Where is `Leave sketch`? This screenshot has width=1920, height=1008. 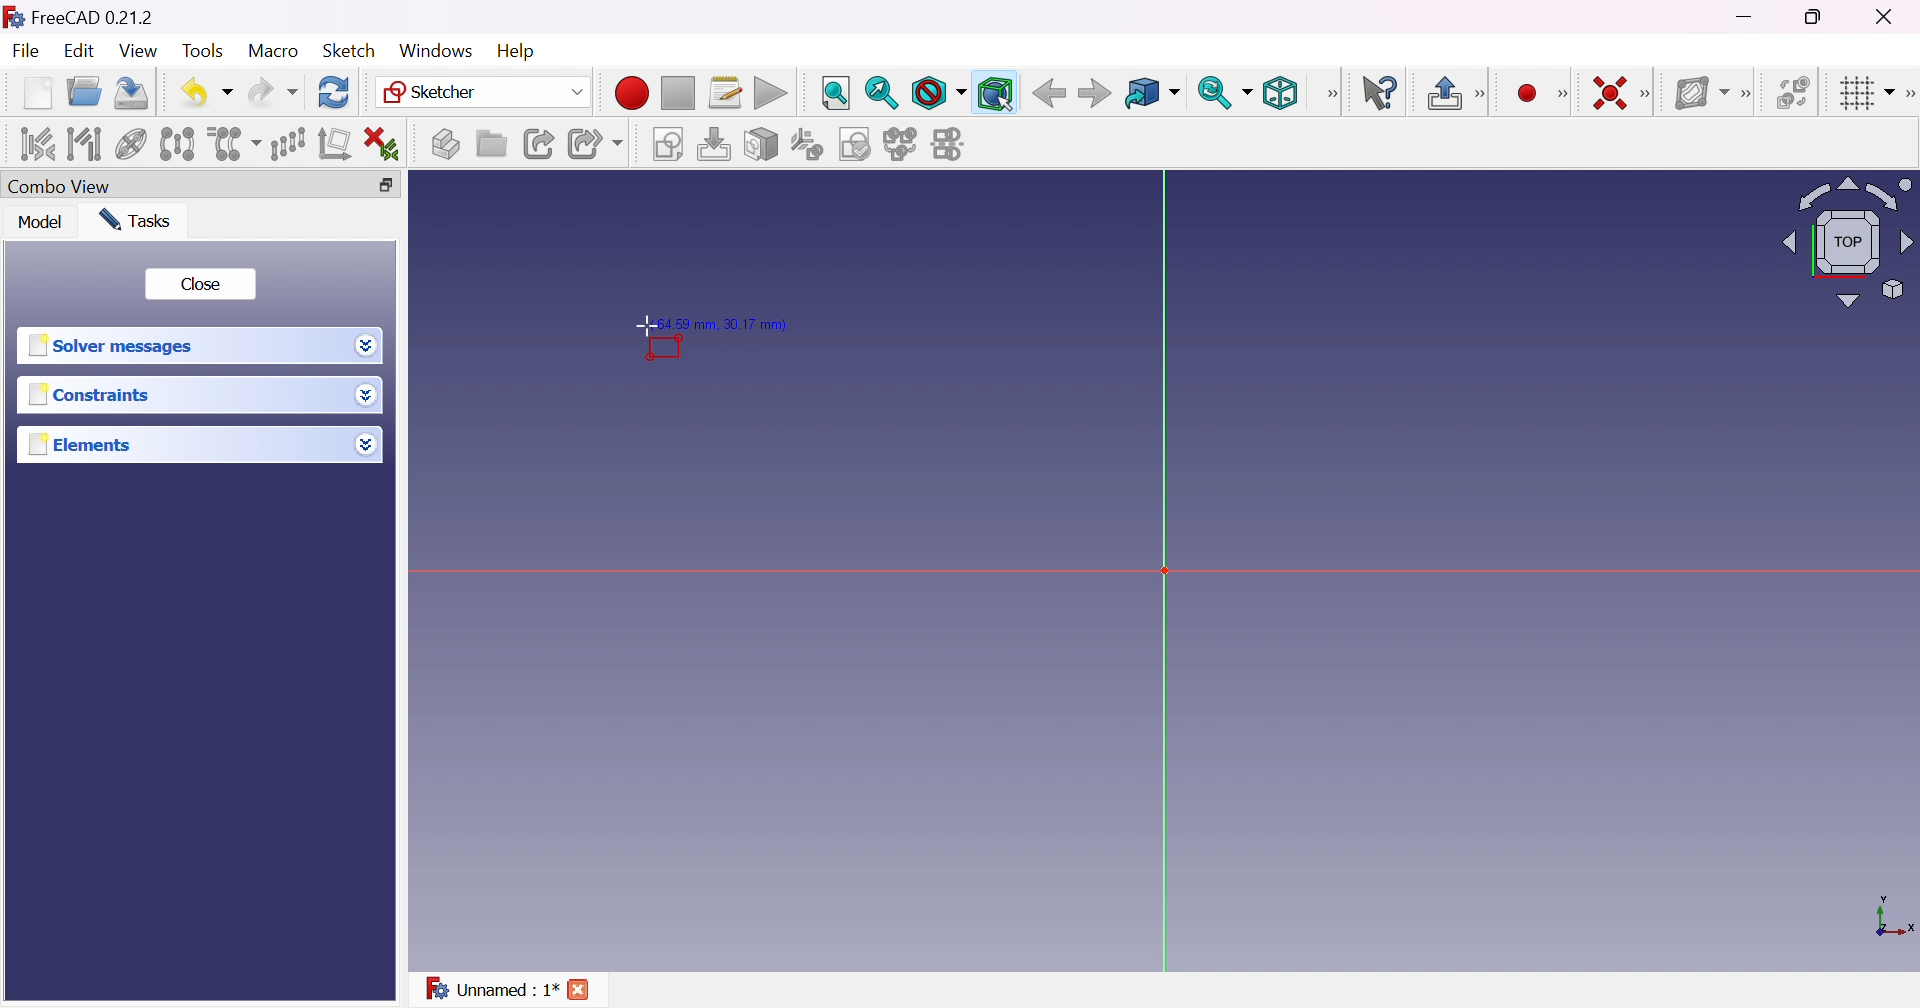
Leave sketch is located at coordinates (1442, 93).